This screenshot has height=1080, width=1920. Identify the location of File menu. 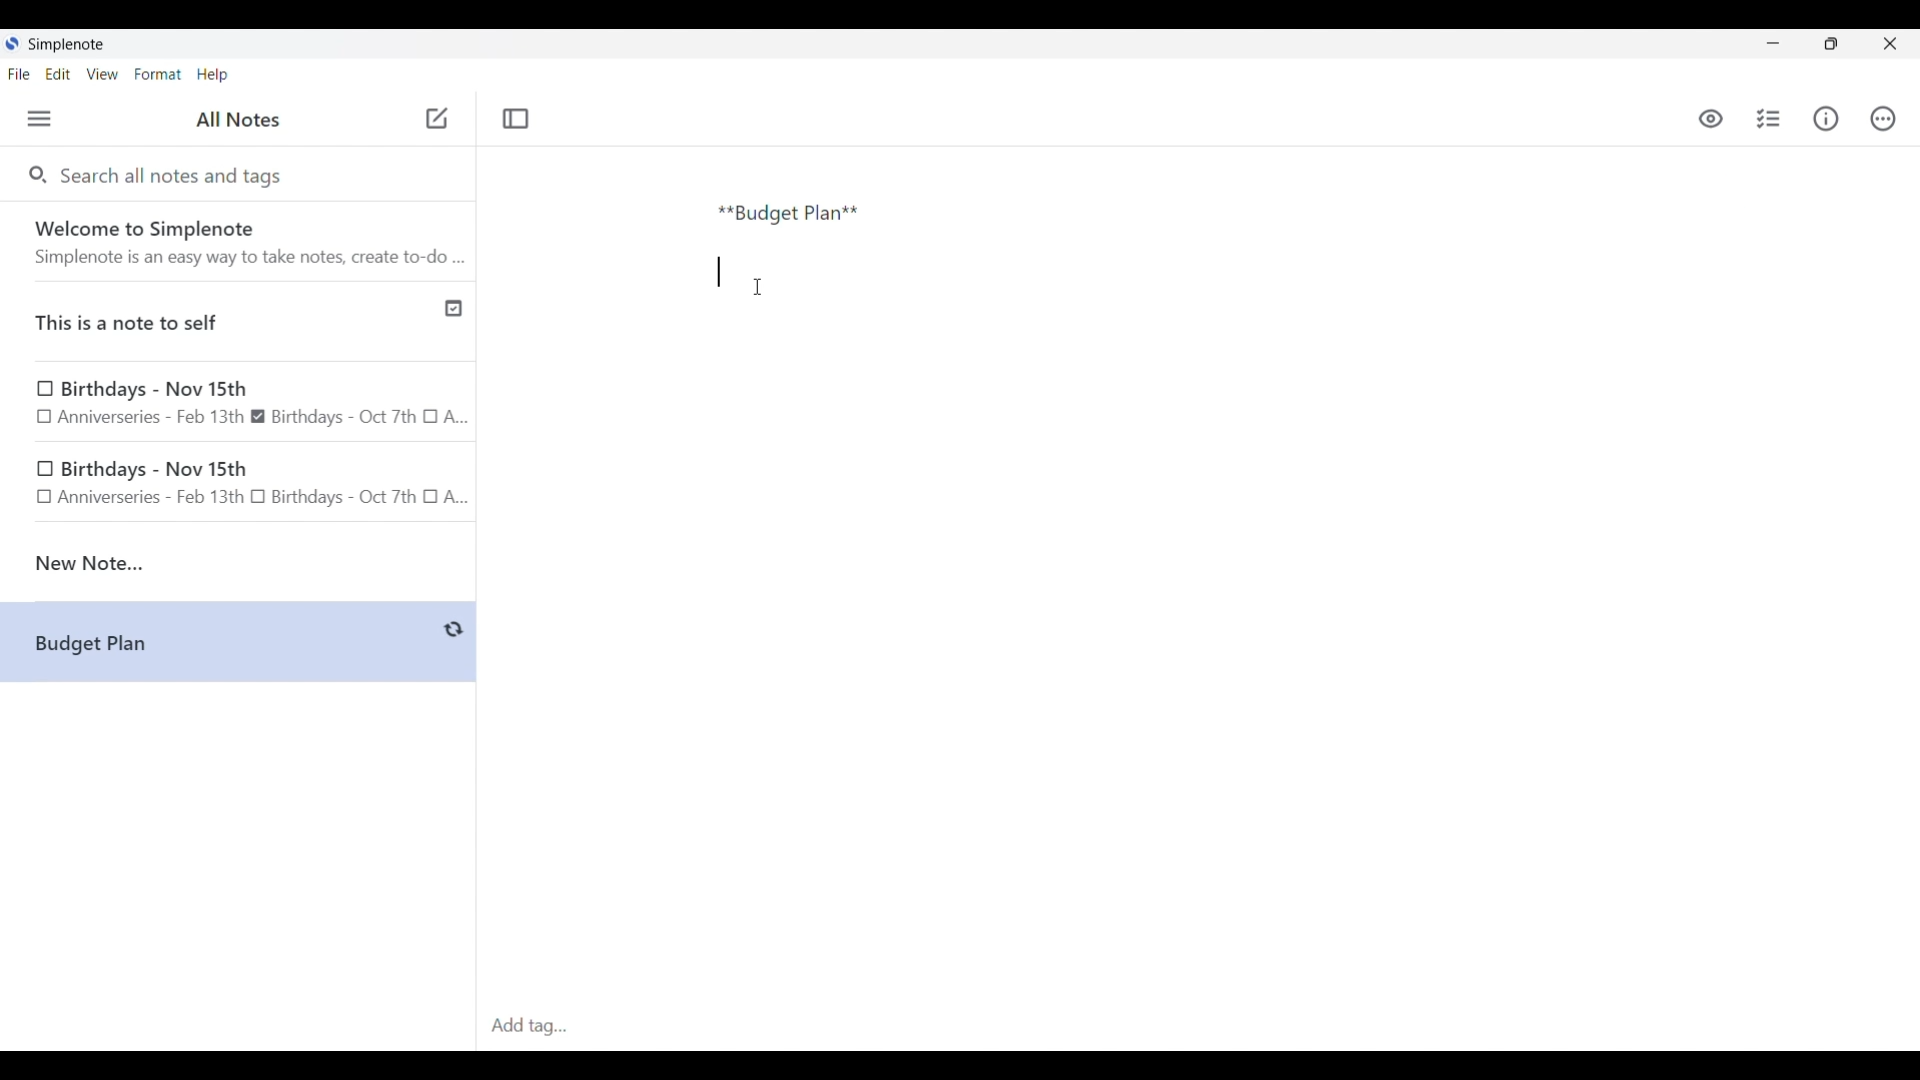
(19, 73).